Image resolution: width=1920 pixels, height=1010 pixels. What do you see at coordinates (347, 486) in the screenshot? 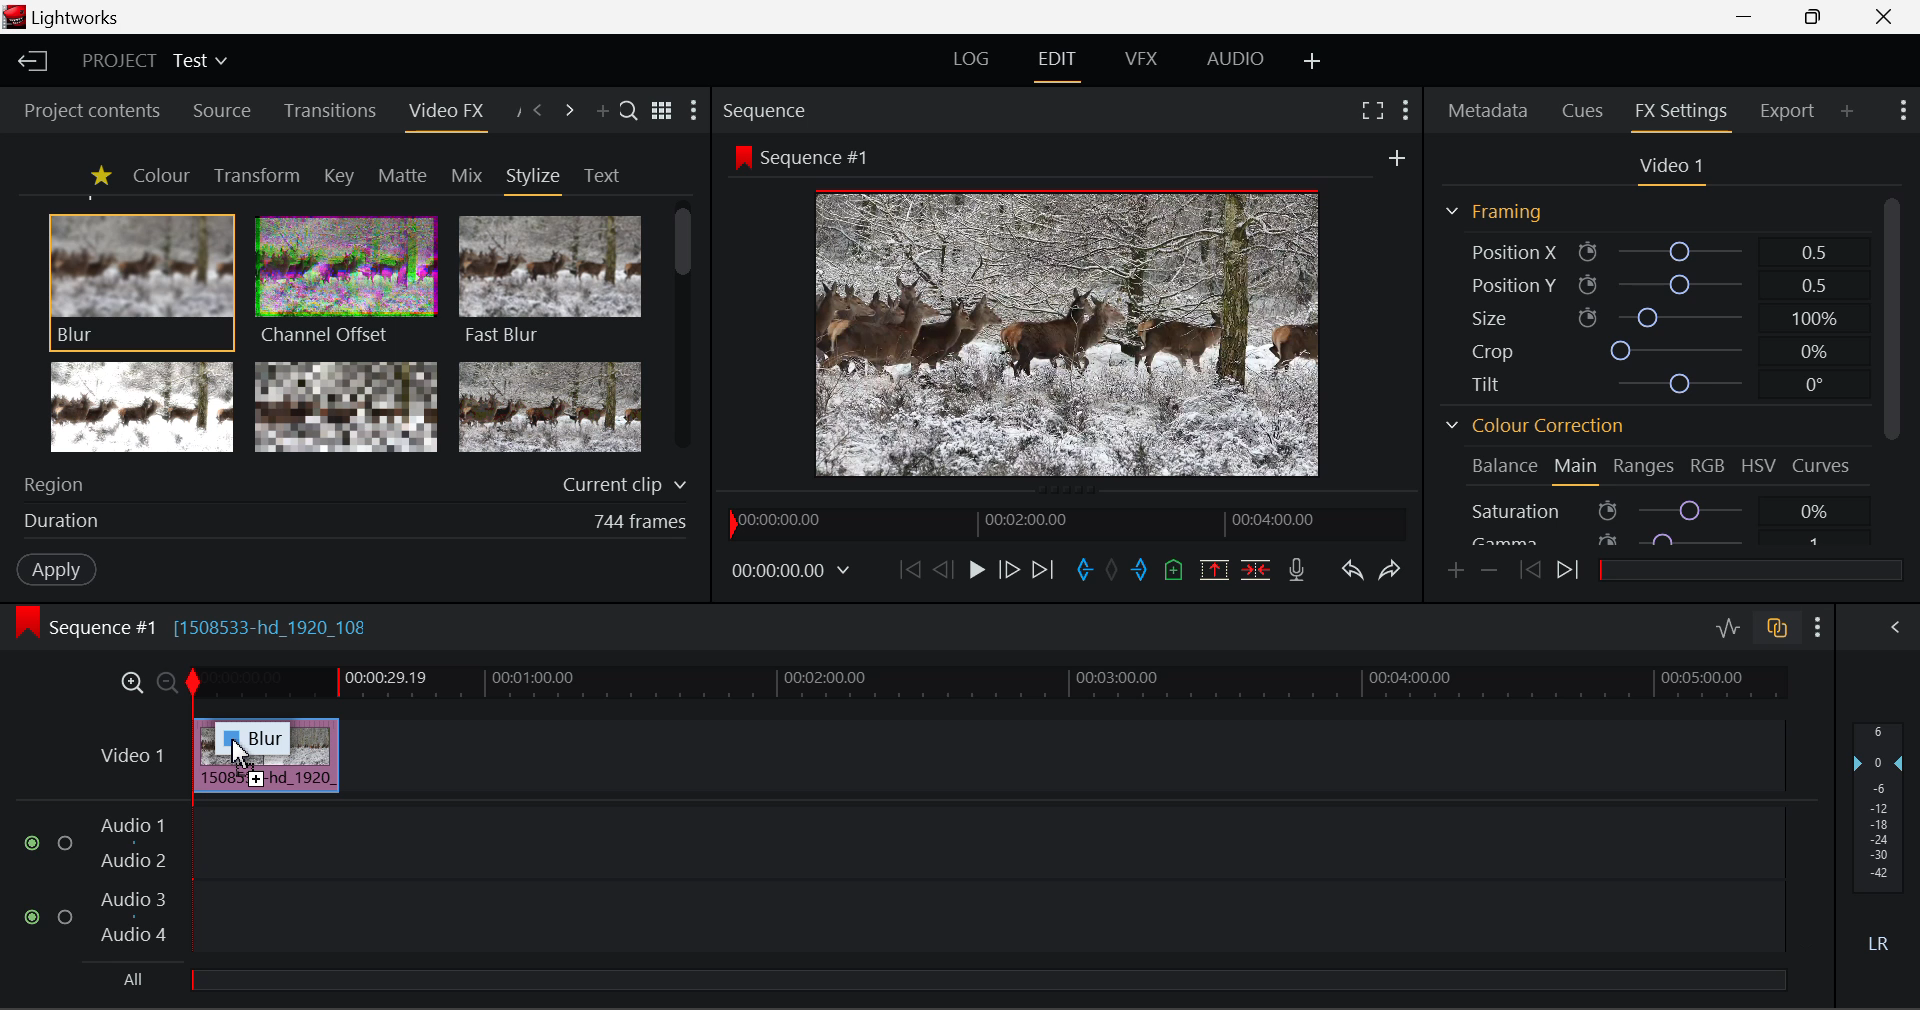
I see `Region of Effect` at bounding box center [347, 486].